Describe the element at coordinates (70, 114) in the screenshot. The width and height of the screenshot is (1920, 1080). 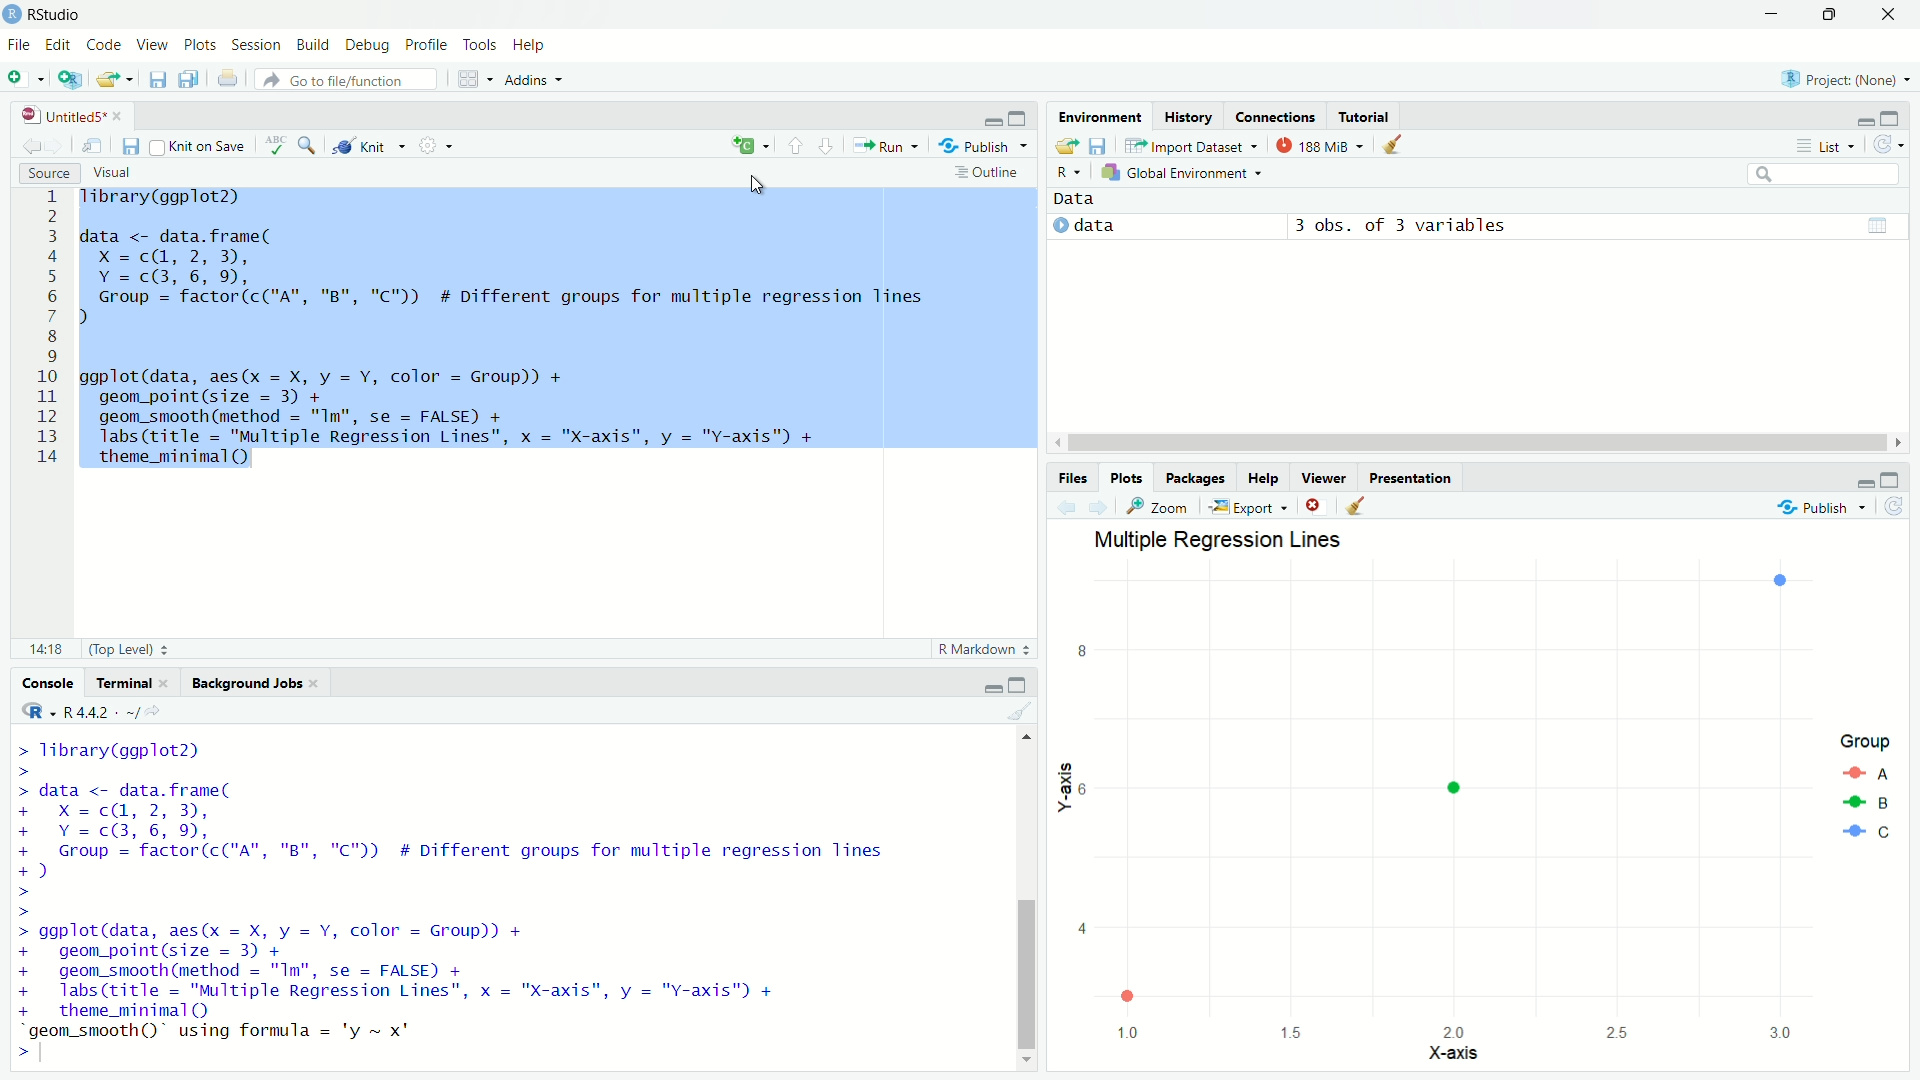
I see `| UntitledS* «` at that location.